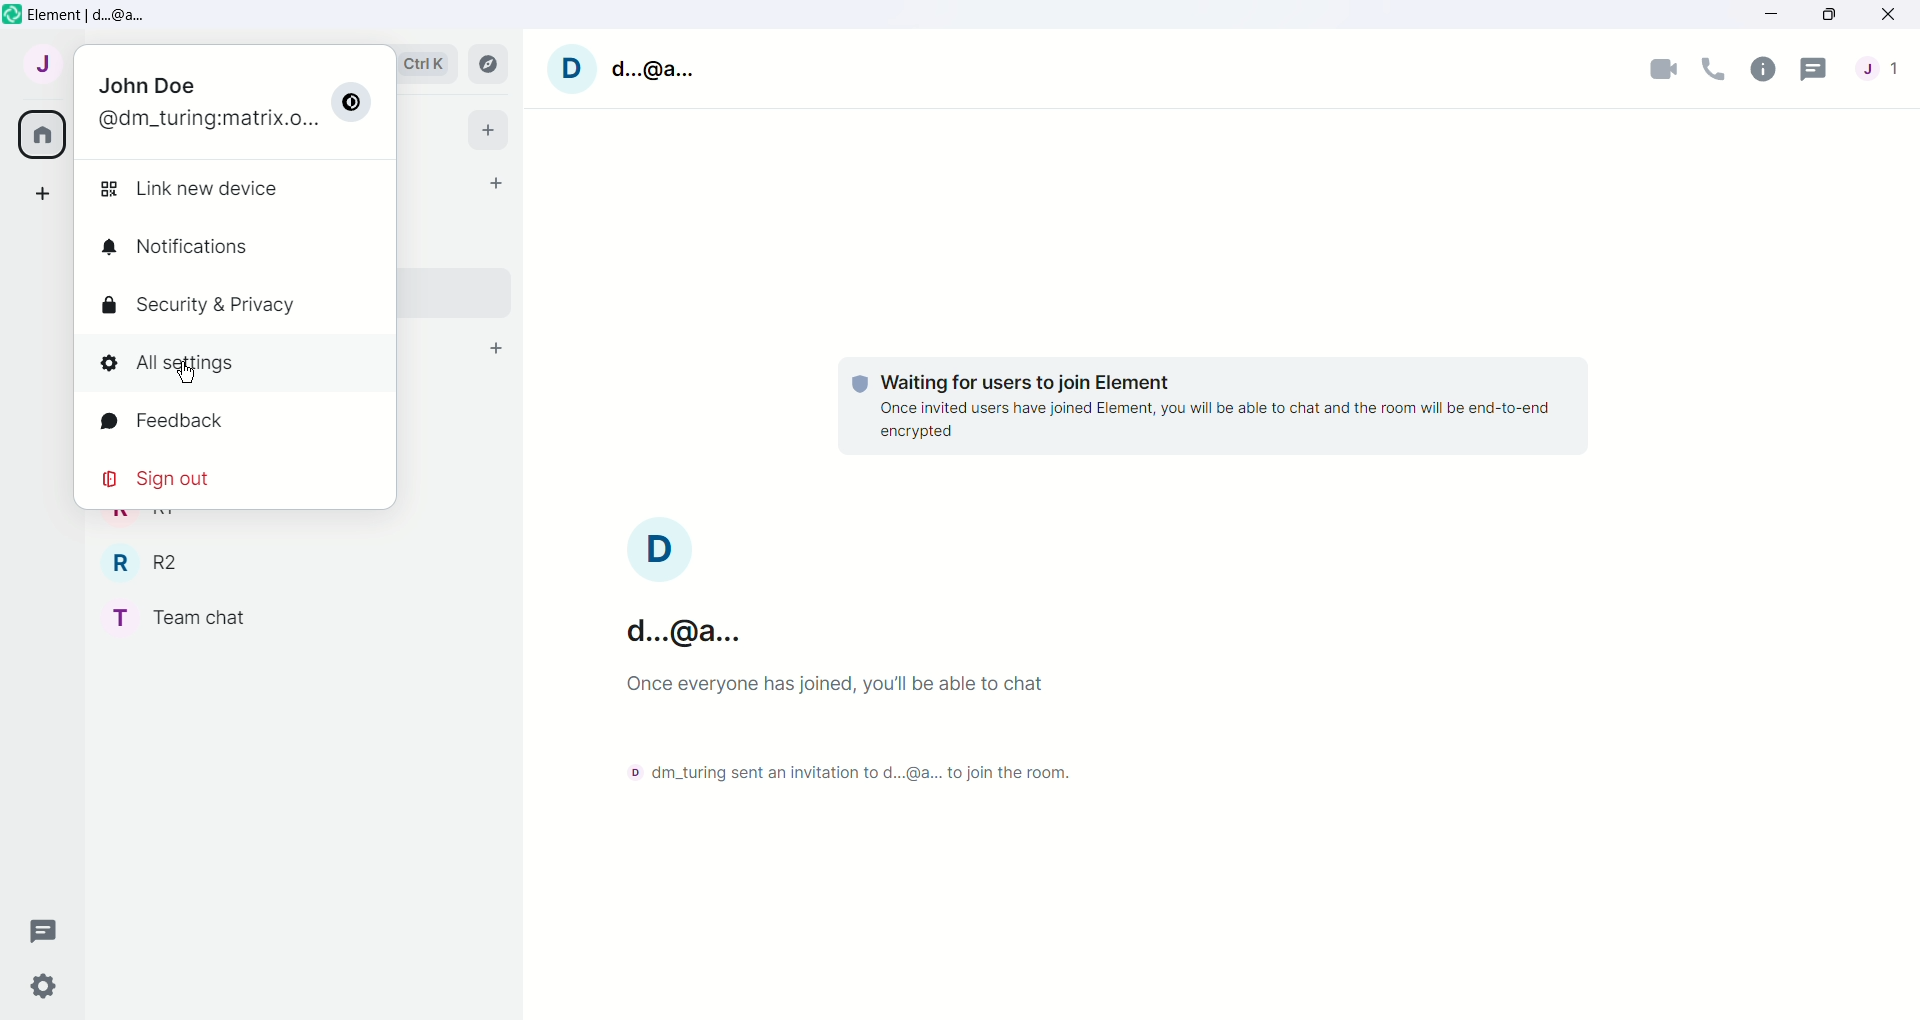 Image resolution: width=1920 pixels, height=1020 pixels. I want to click on Once everyone has joined, you'll be able to chat, so click(835, 685).